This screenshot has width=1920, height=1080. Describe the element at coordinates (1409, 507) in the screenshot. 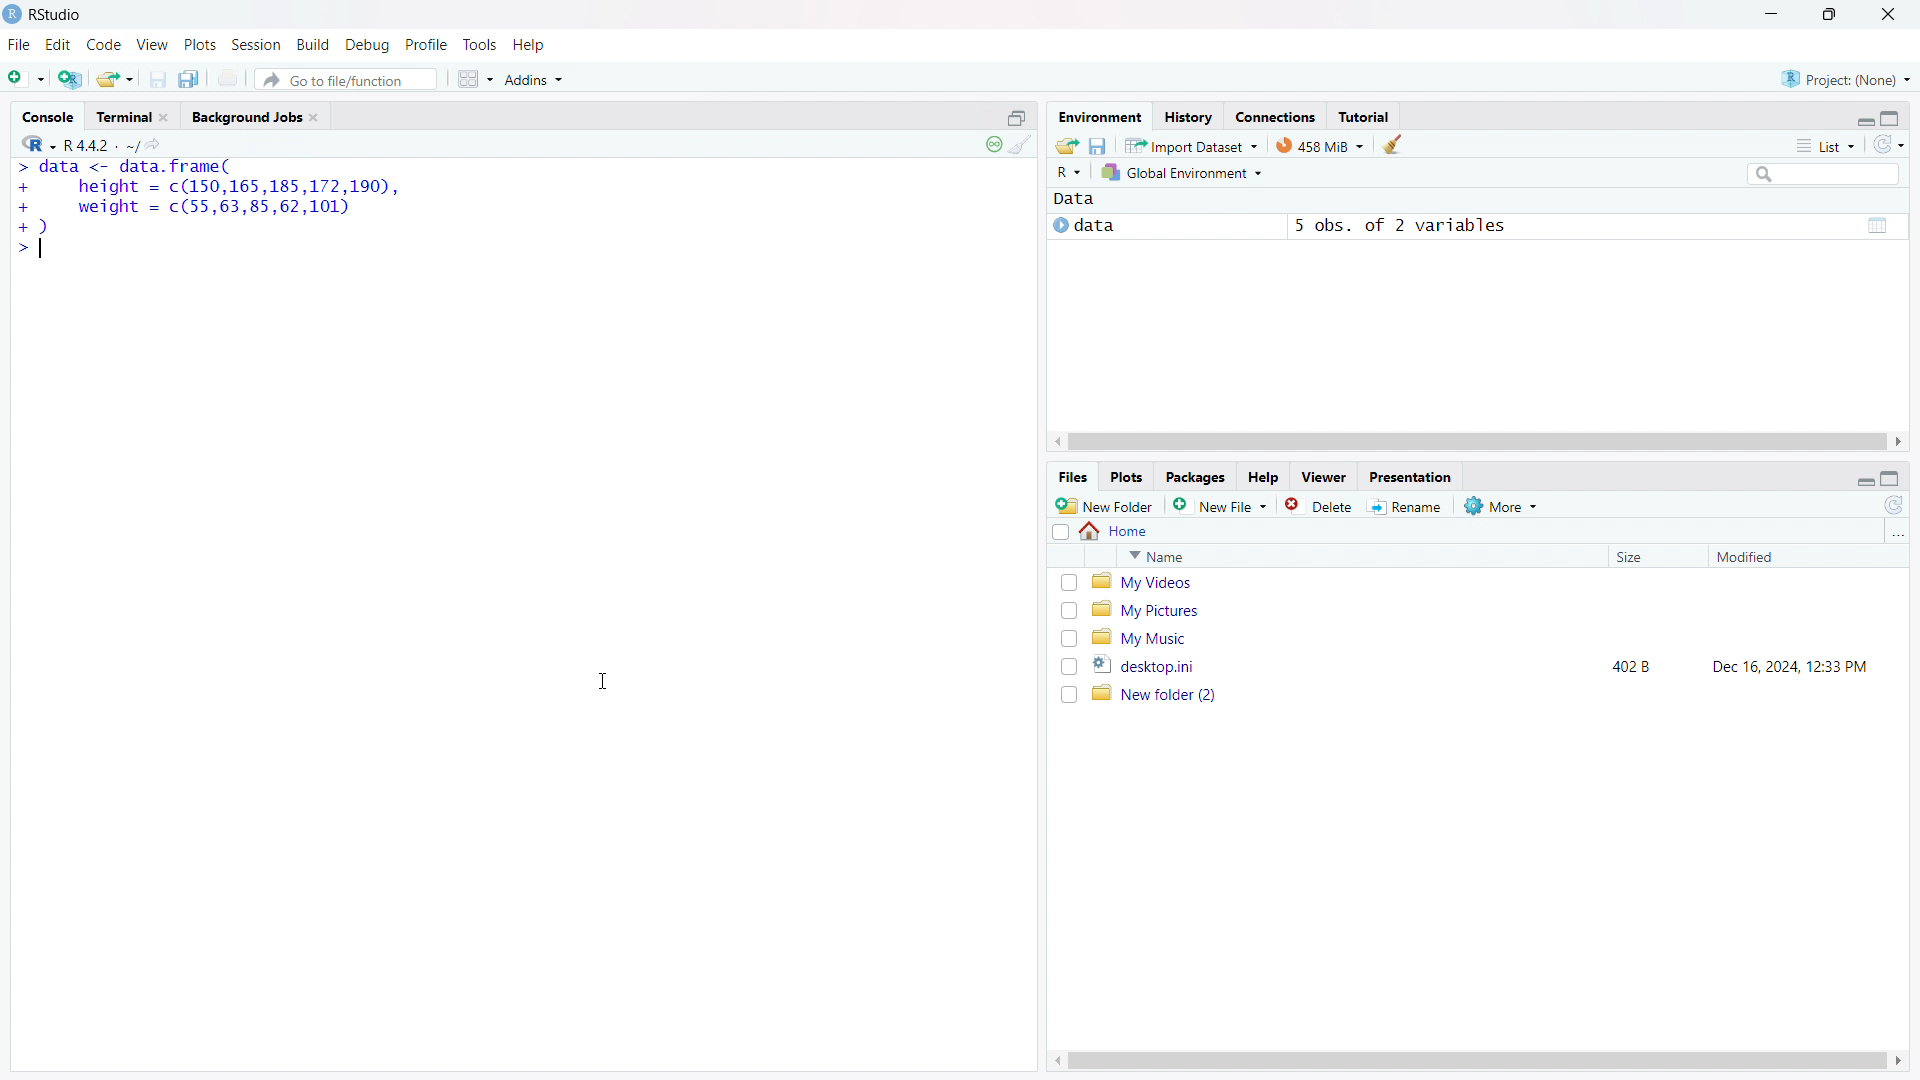

I see `rename` at that location.